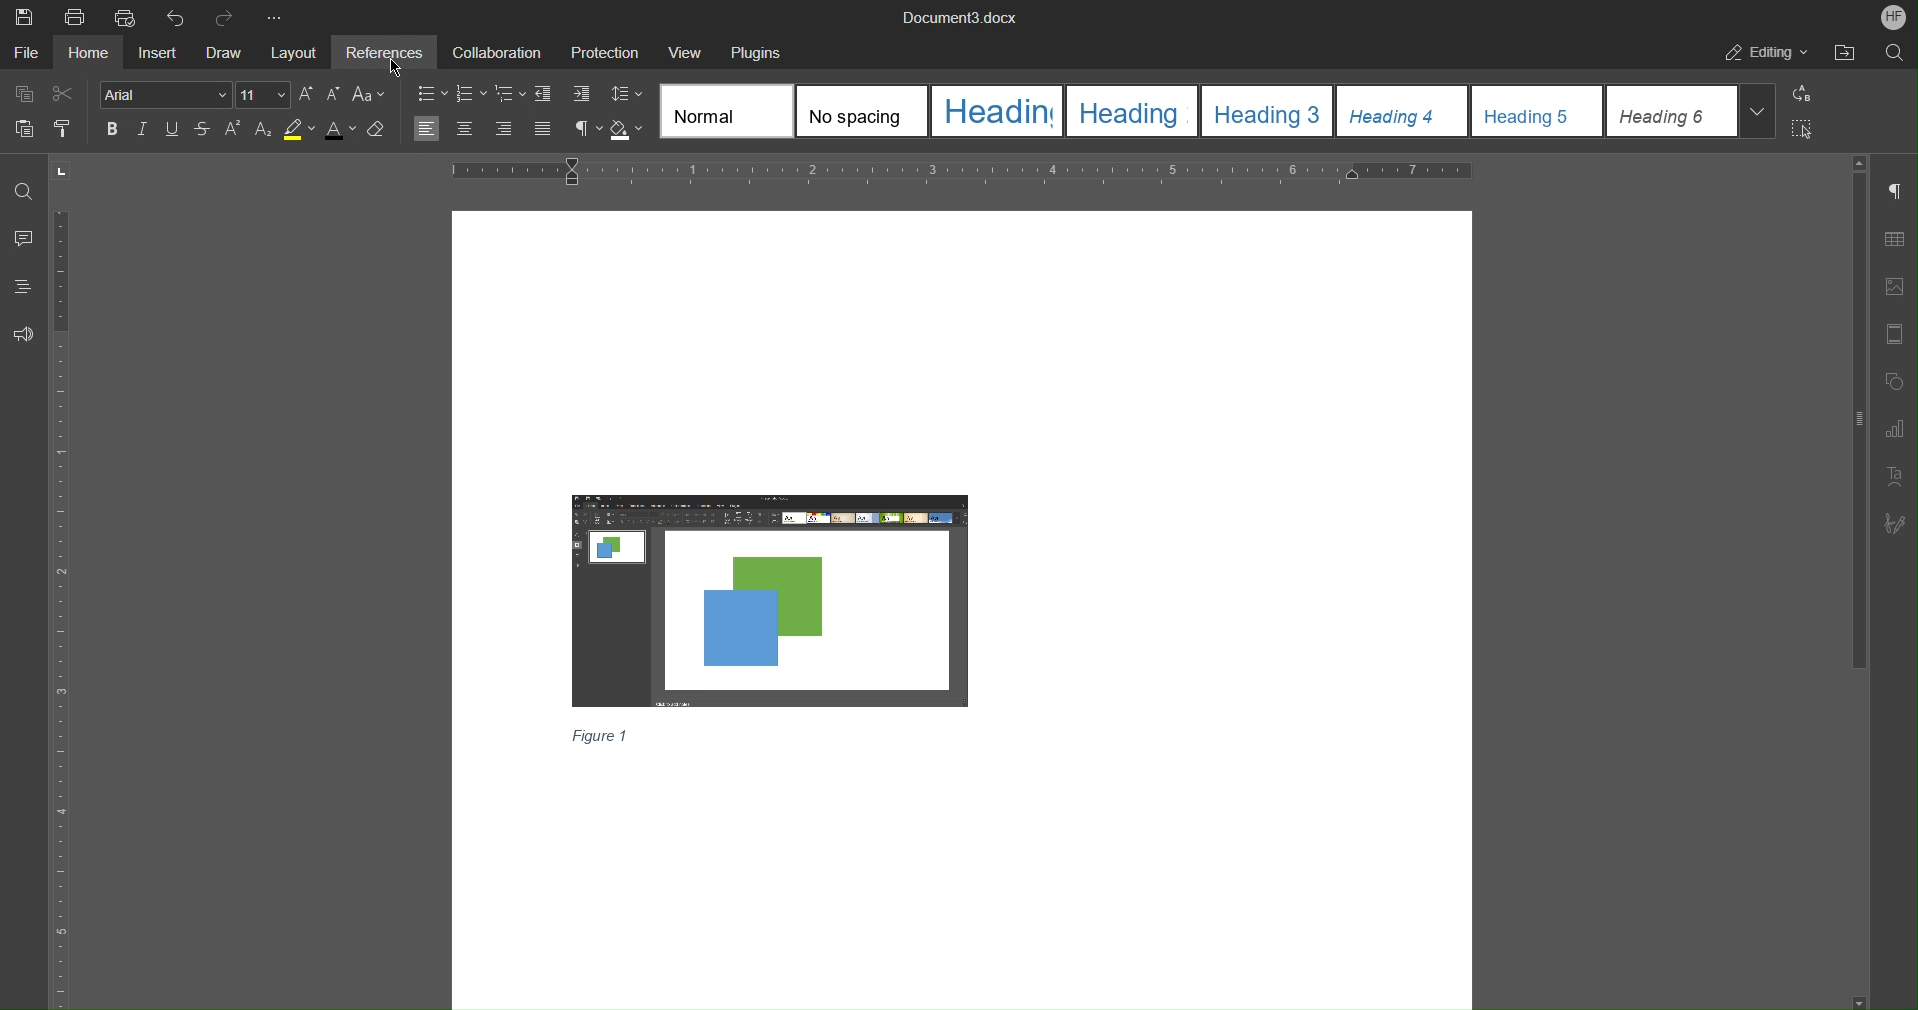  I want to click on File, so click(29, 53).